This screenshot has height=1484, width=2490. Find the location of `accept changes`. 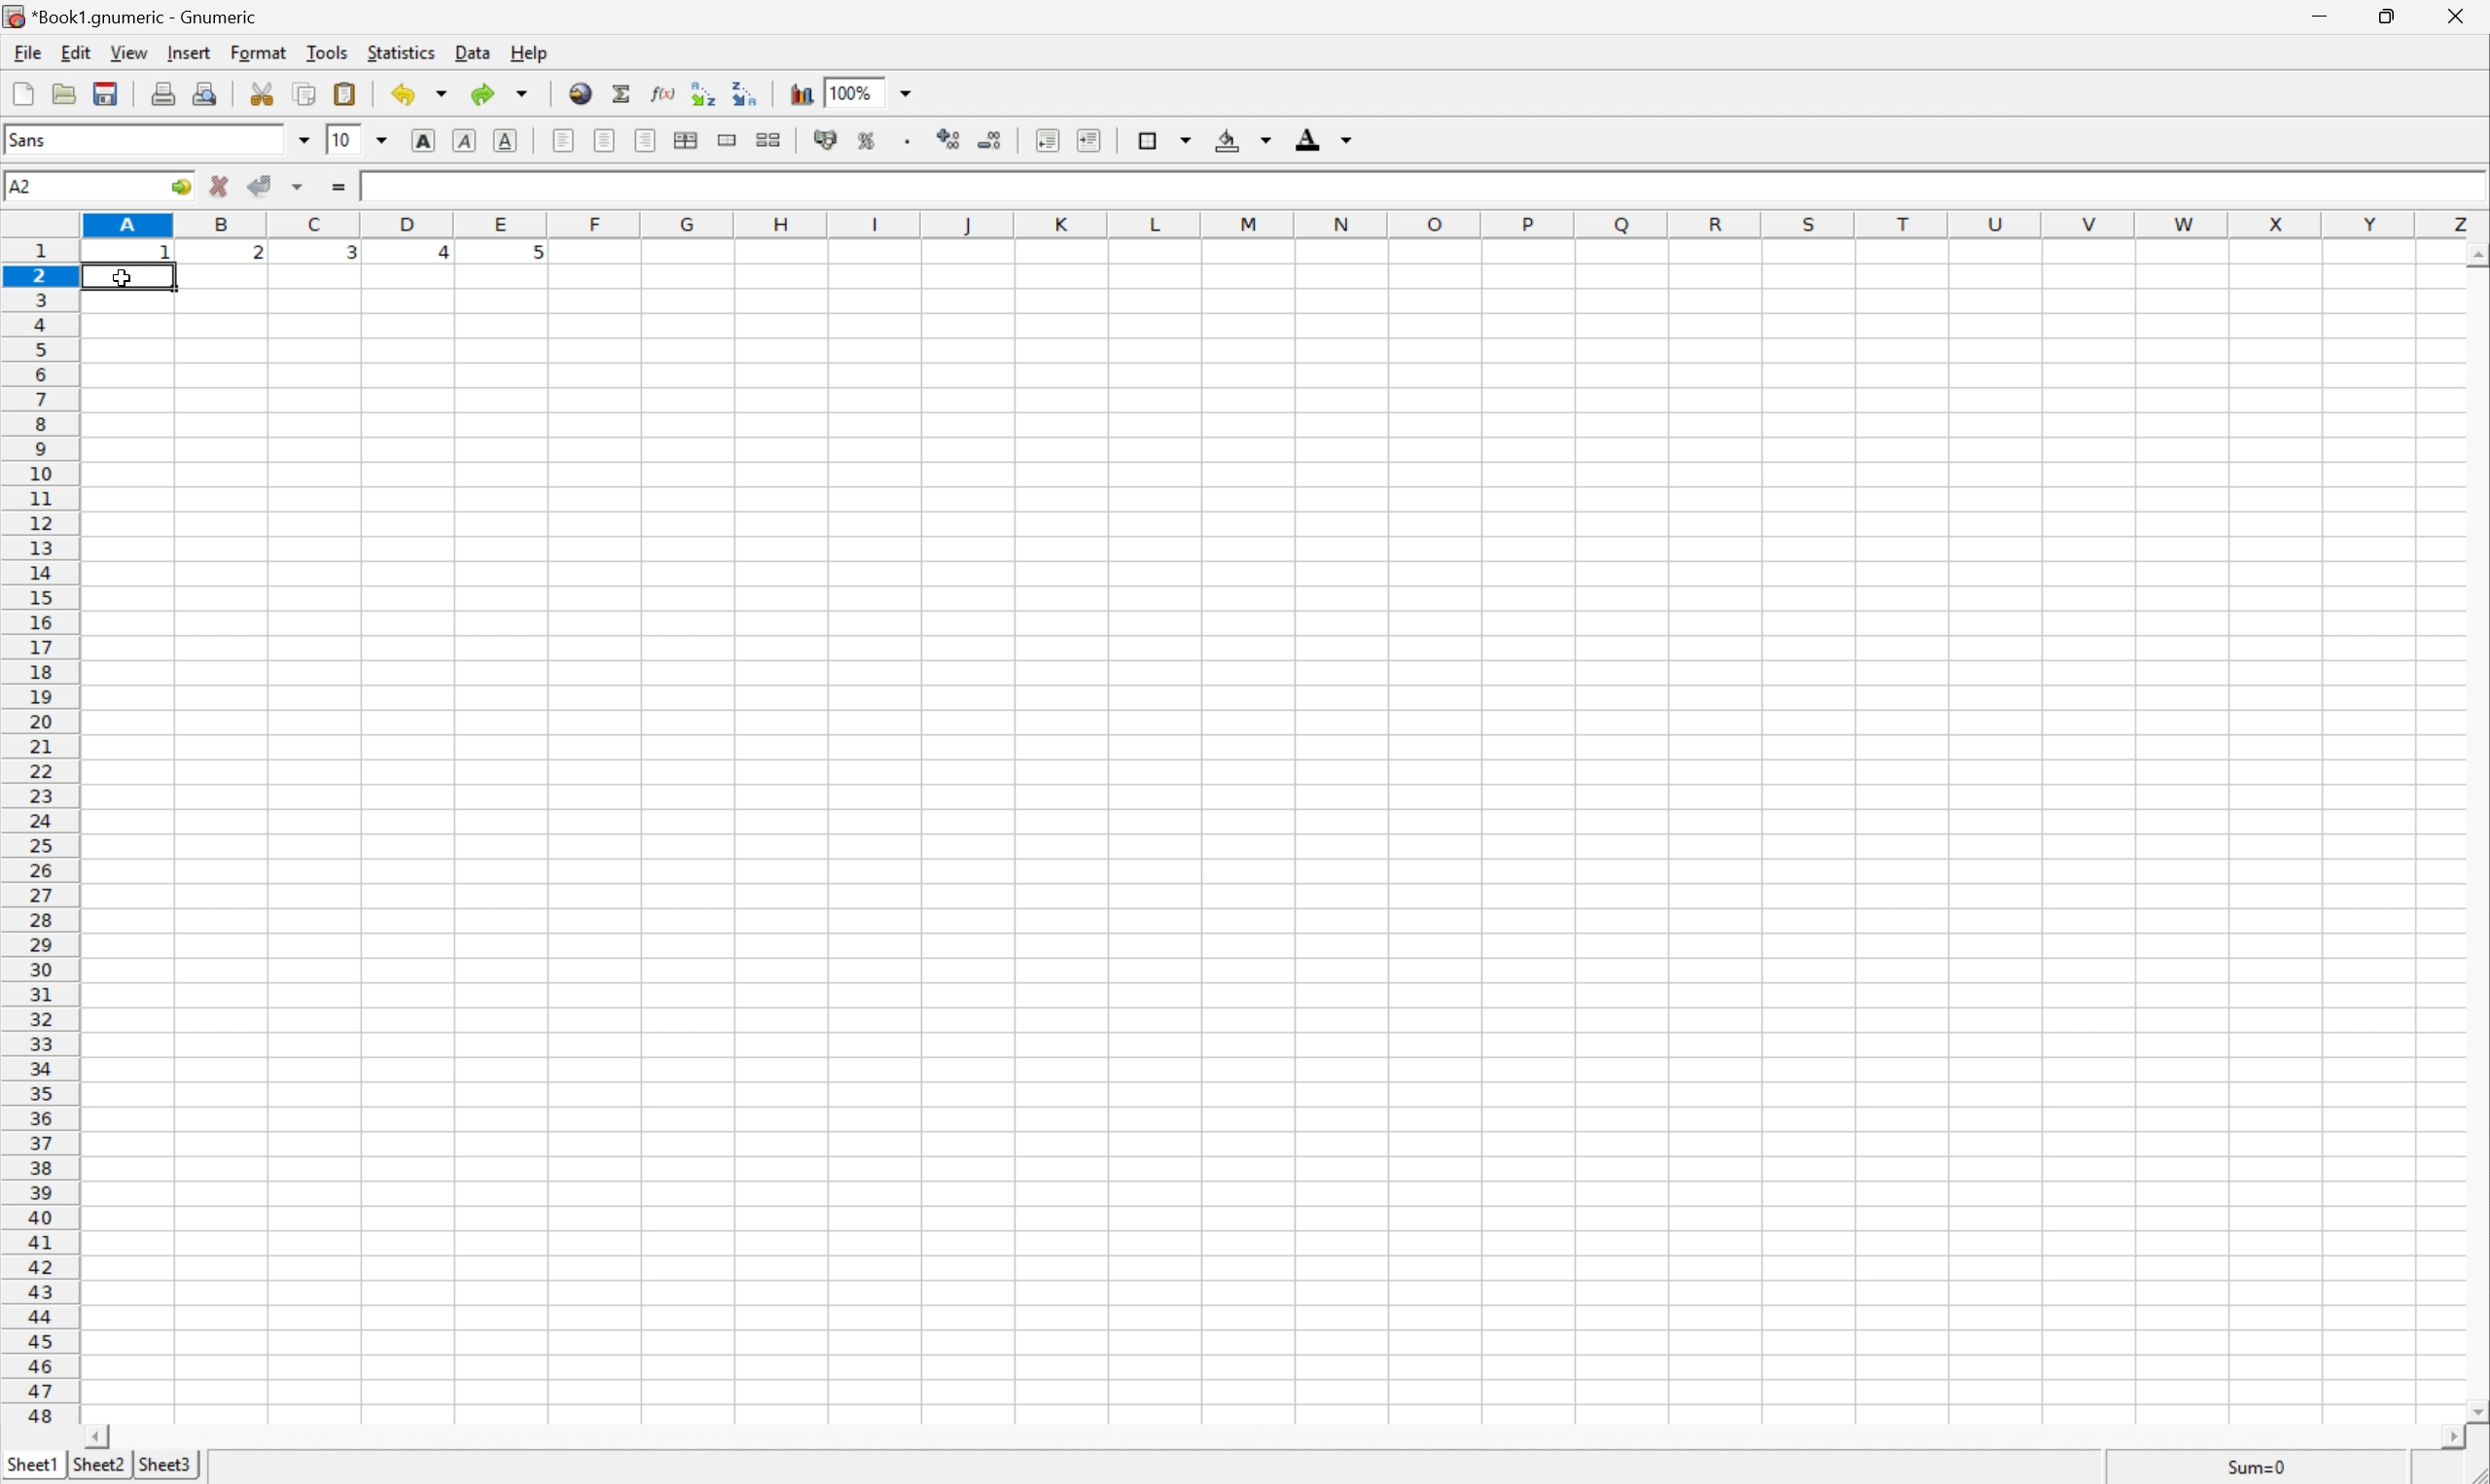

accept changes is located at coordinates (262, 186).